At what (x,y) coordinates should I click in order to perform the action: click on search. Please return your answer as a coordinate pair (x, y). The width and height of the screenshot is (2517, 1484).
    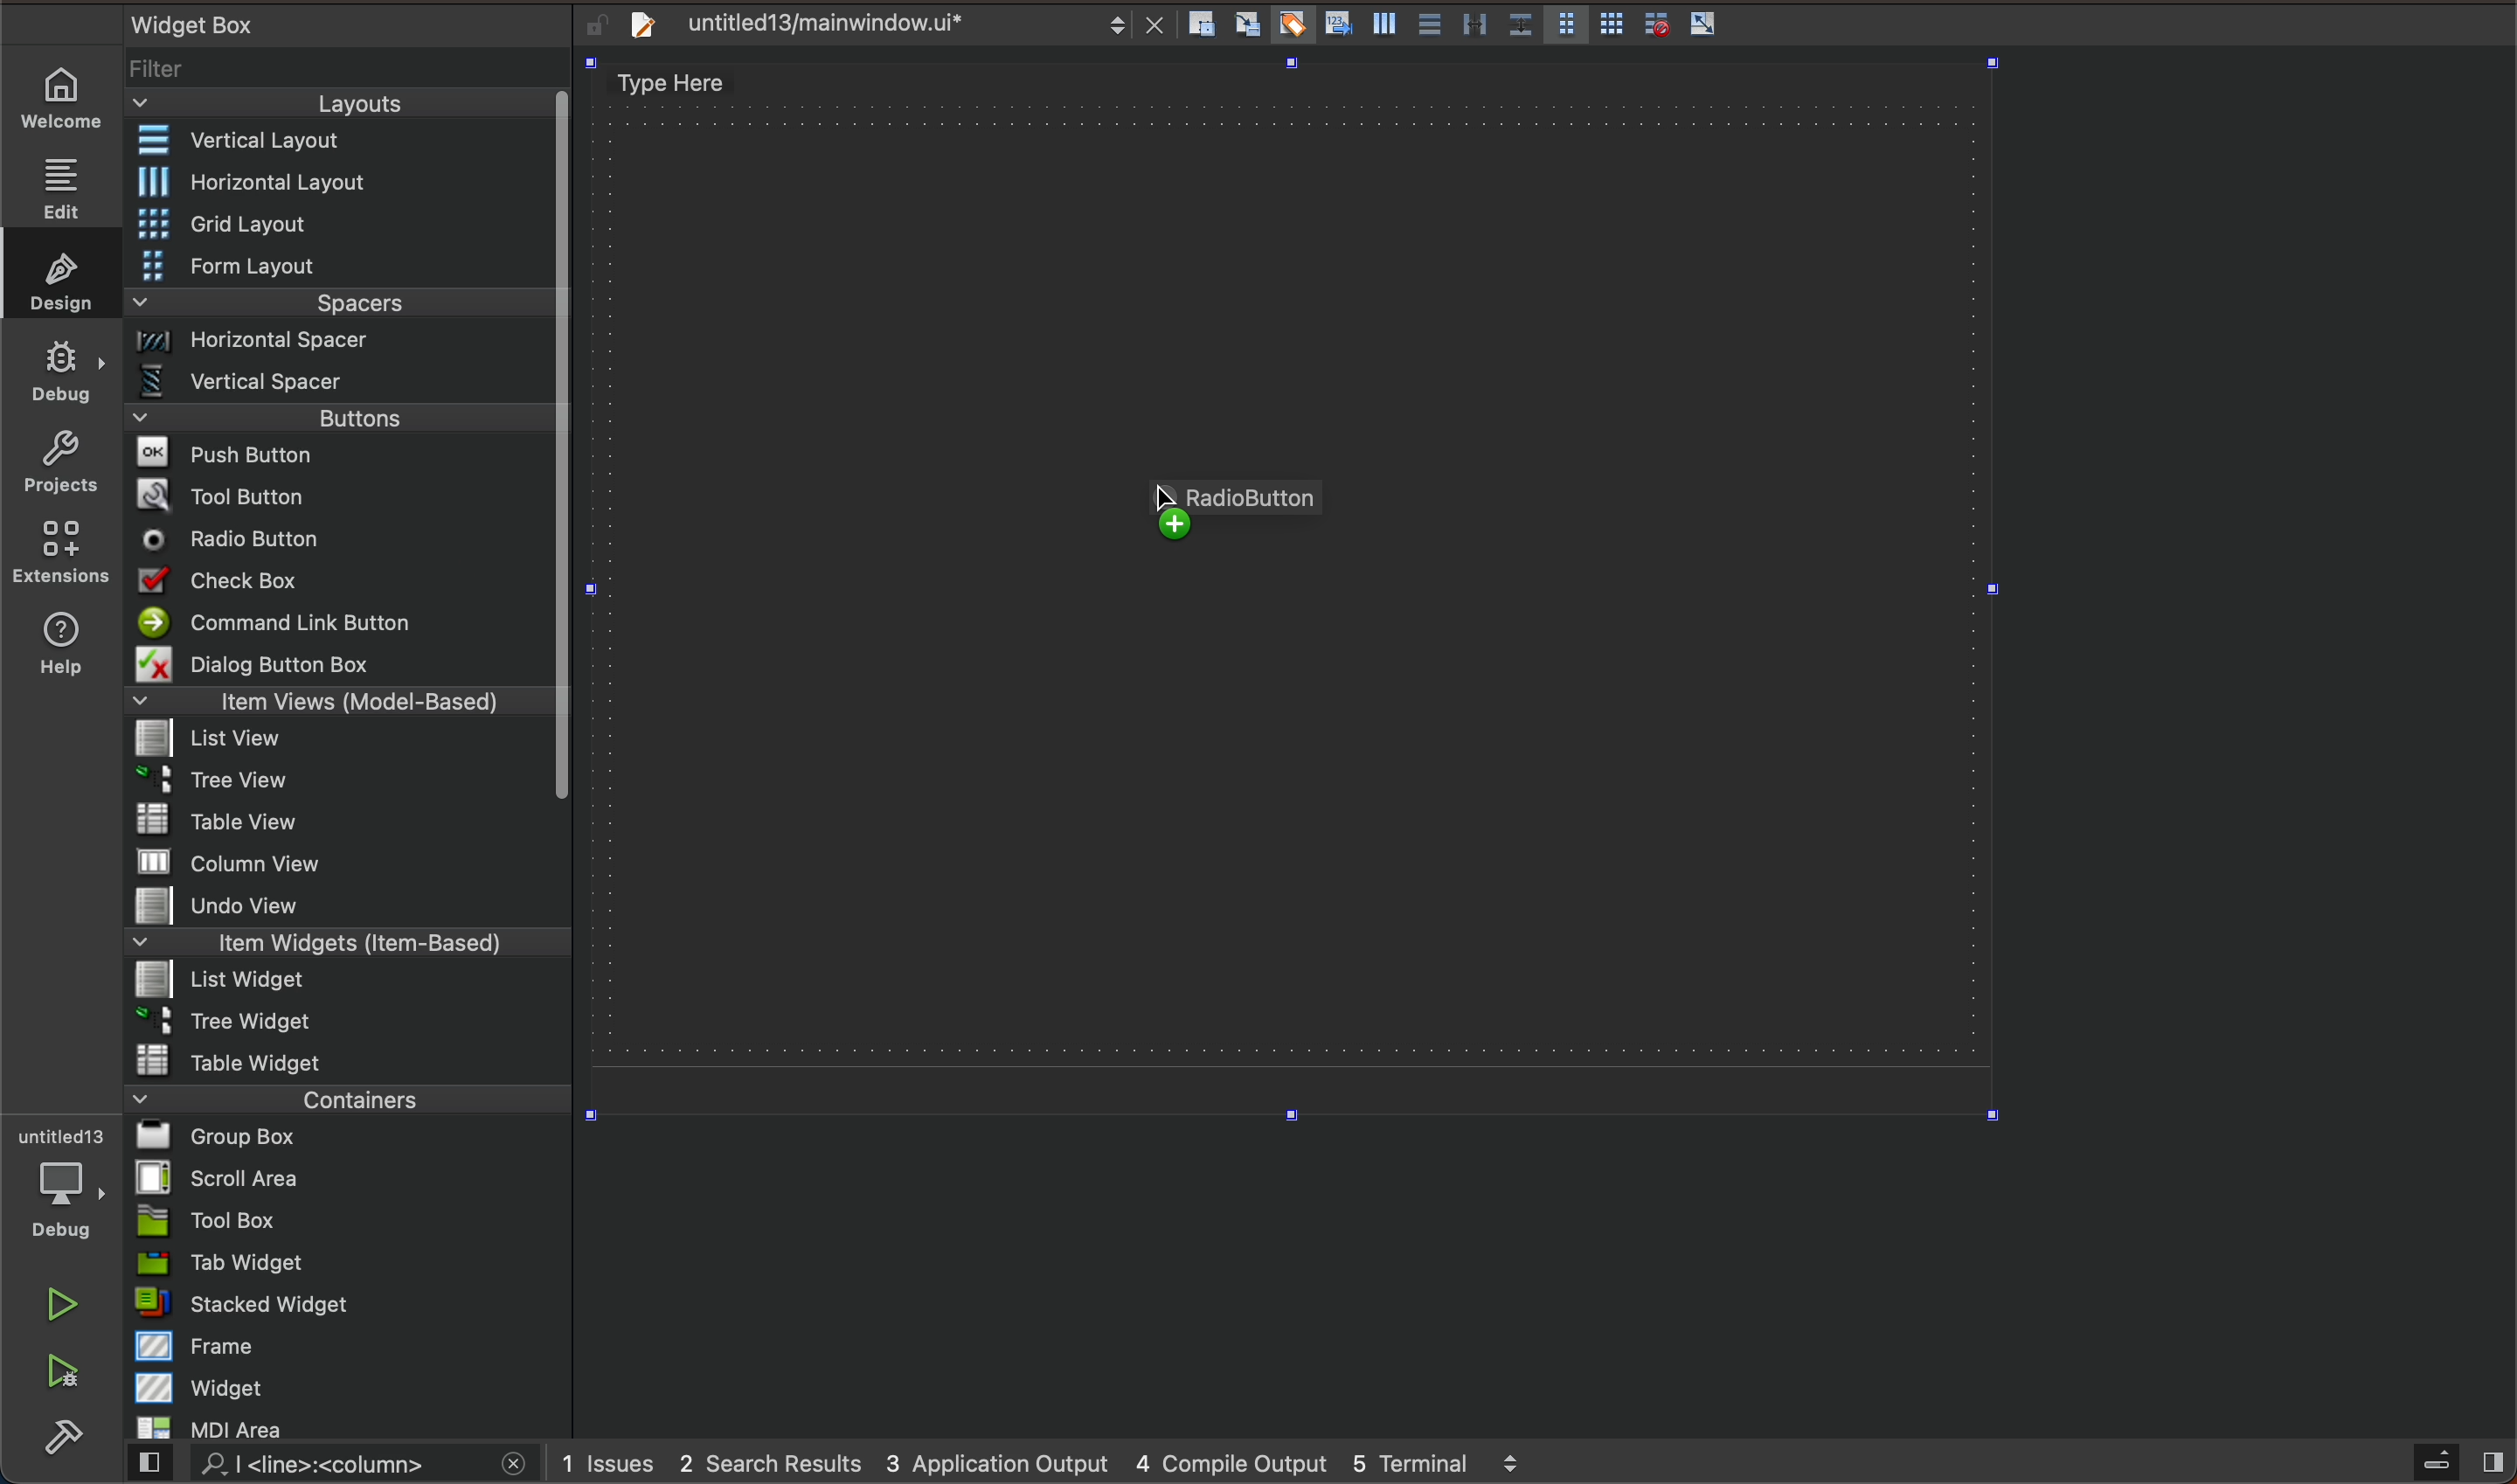
    Looking at the image, I should click on (323, 1465).